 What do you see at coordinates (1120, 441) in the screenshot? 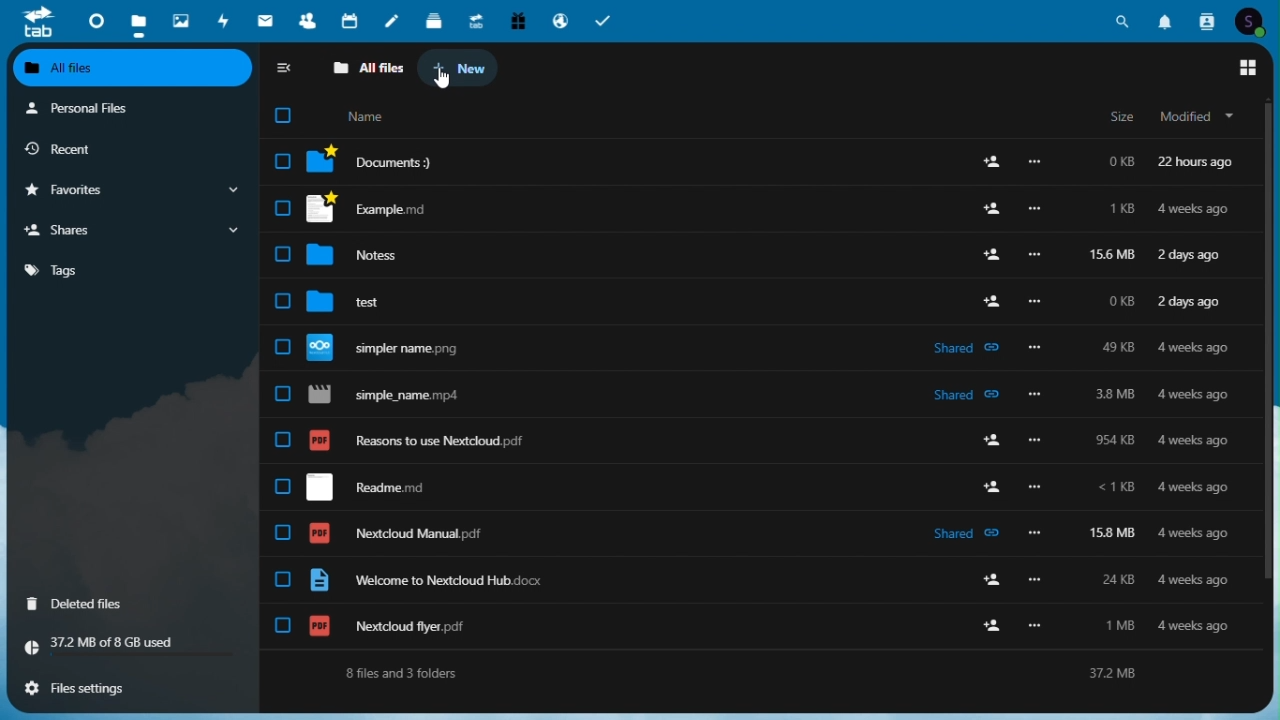
I see `954 kb` at bounding box center [1120, 441].